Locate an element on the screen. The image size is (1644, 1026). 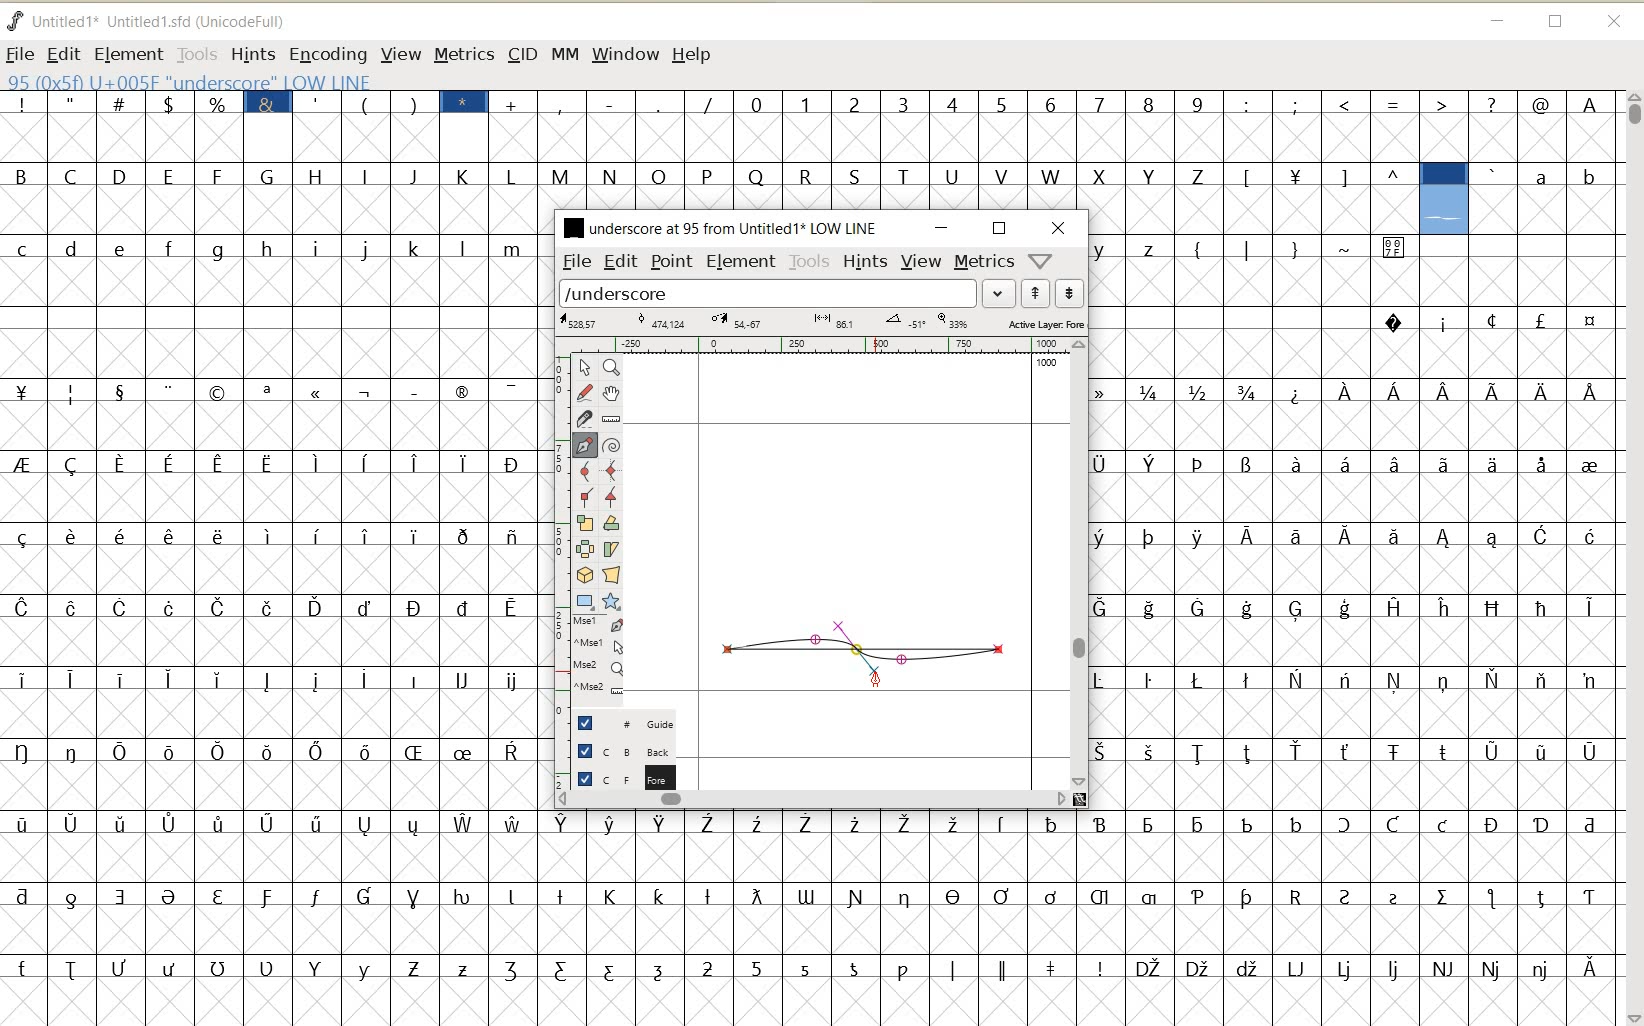
GLYPHY CHARACTERS & NUMBERS is located at coordinates (813, 907).